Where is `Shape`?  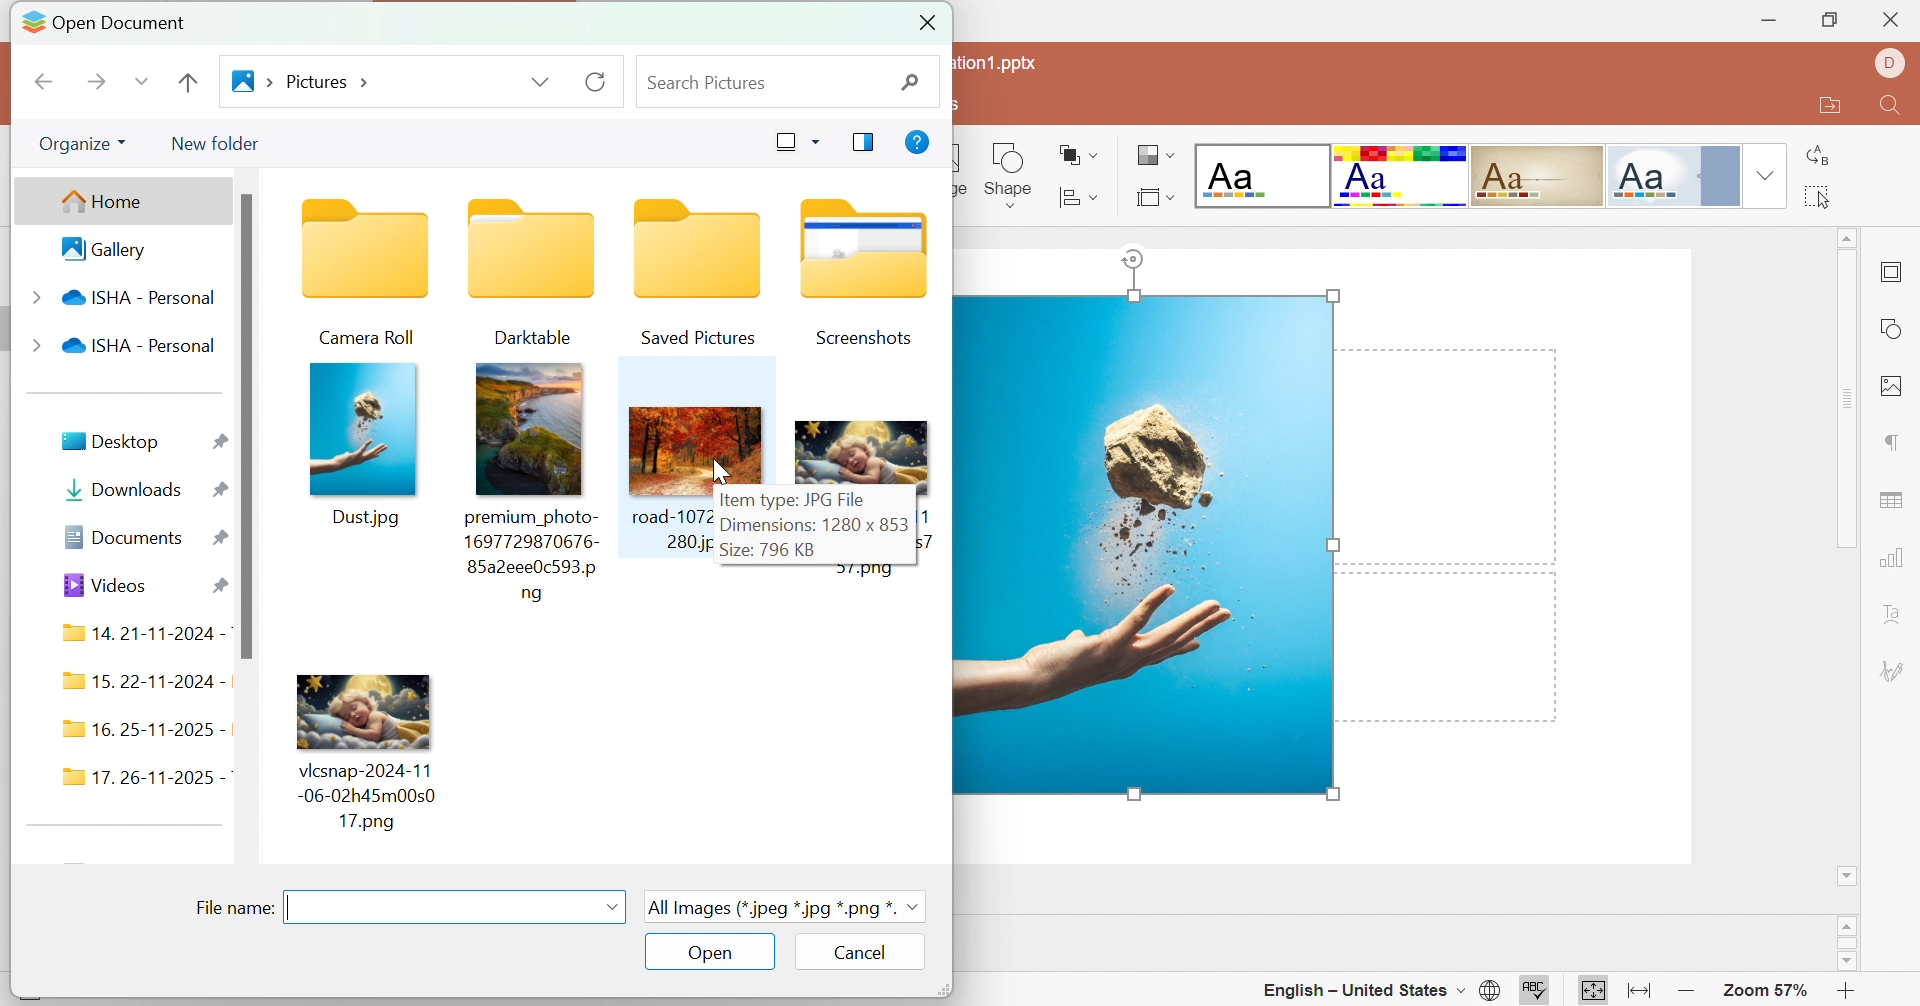 Shape is located at coordinates (1012, 177).